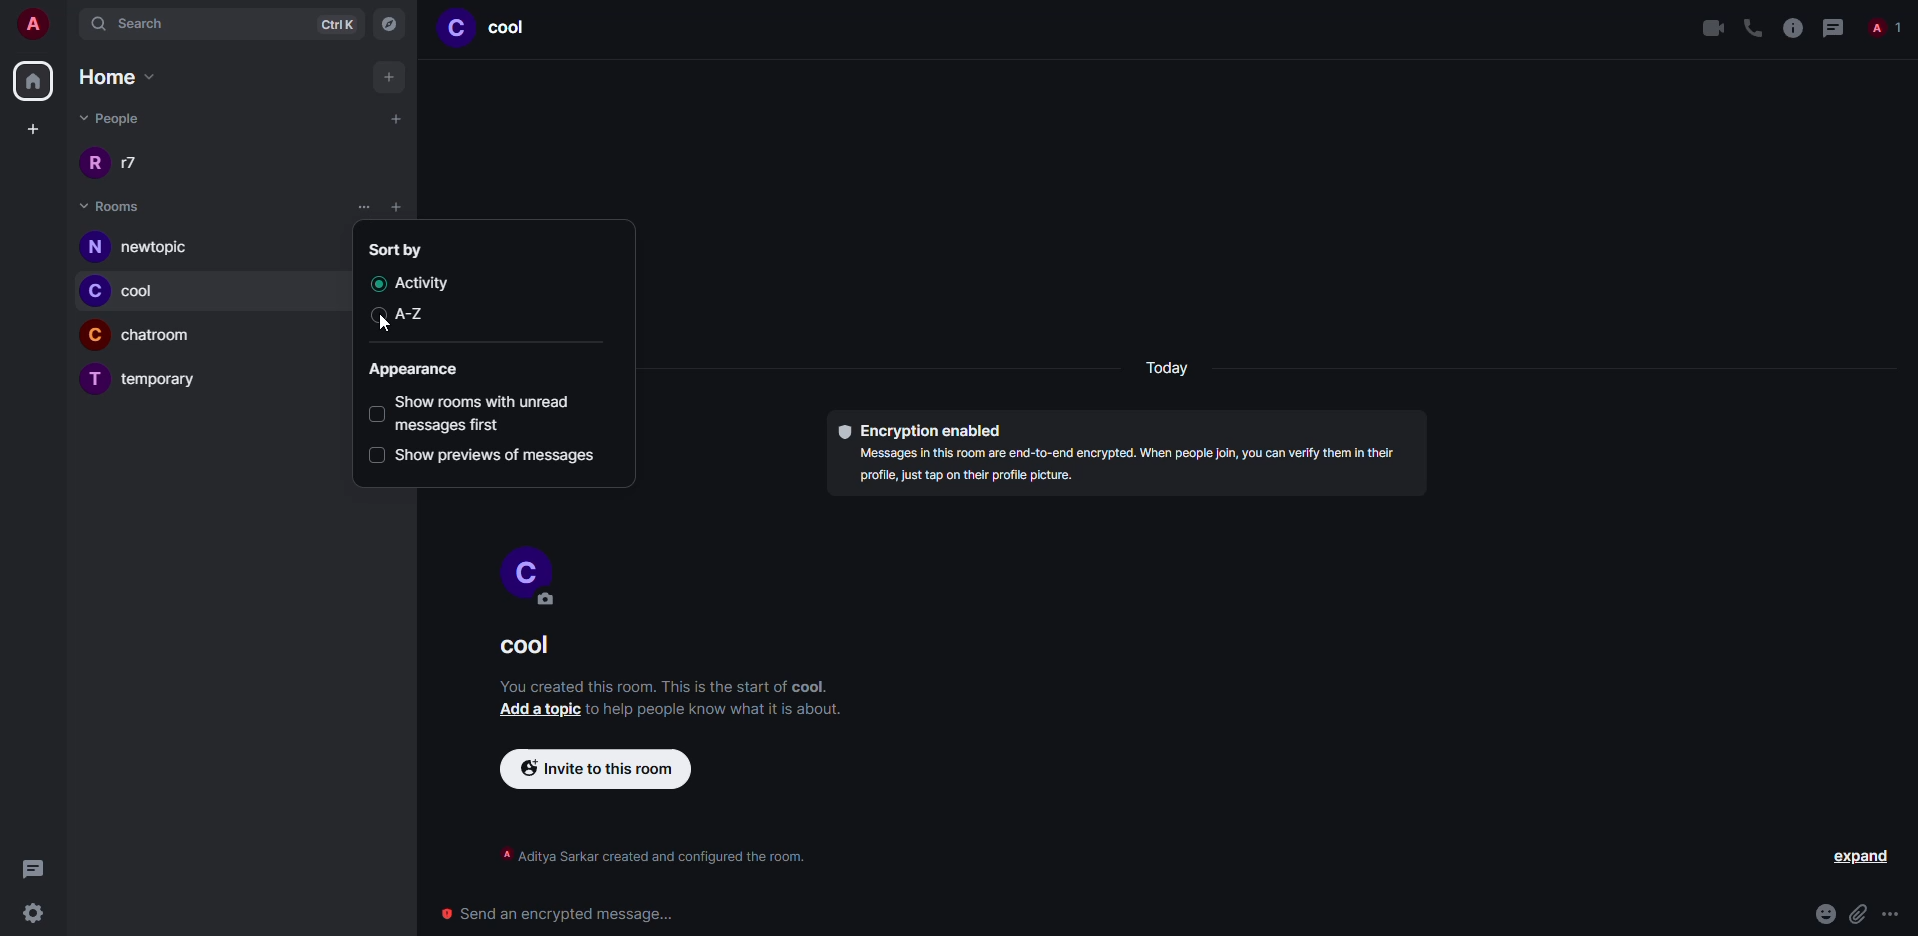 This screenshot has height=936, width=1918. Describe the element at coordinates (88, 291) in the screenshot. I see `profile` at that location.